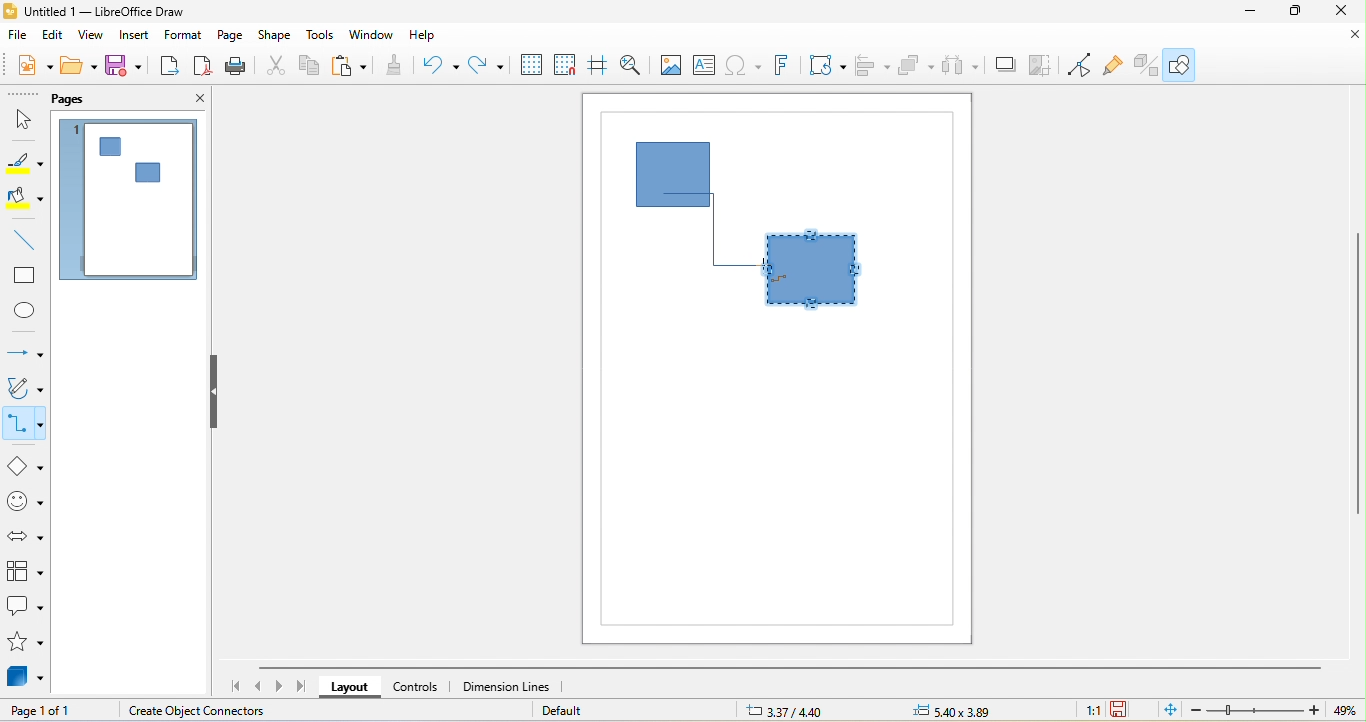 The height and width of the screenshot is (722, 1366). What do you see at coordinates (213, 392) in the screenshot?
I see `hide` at bounding box center [213, 392].